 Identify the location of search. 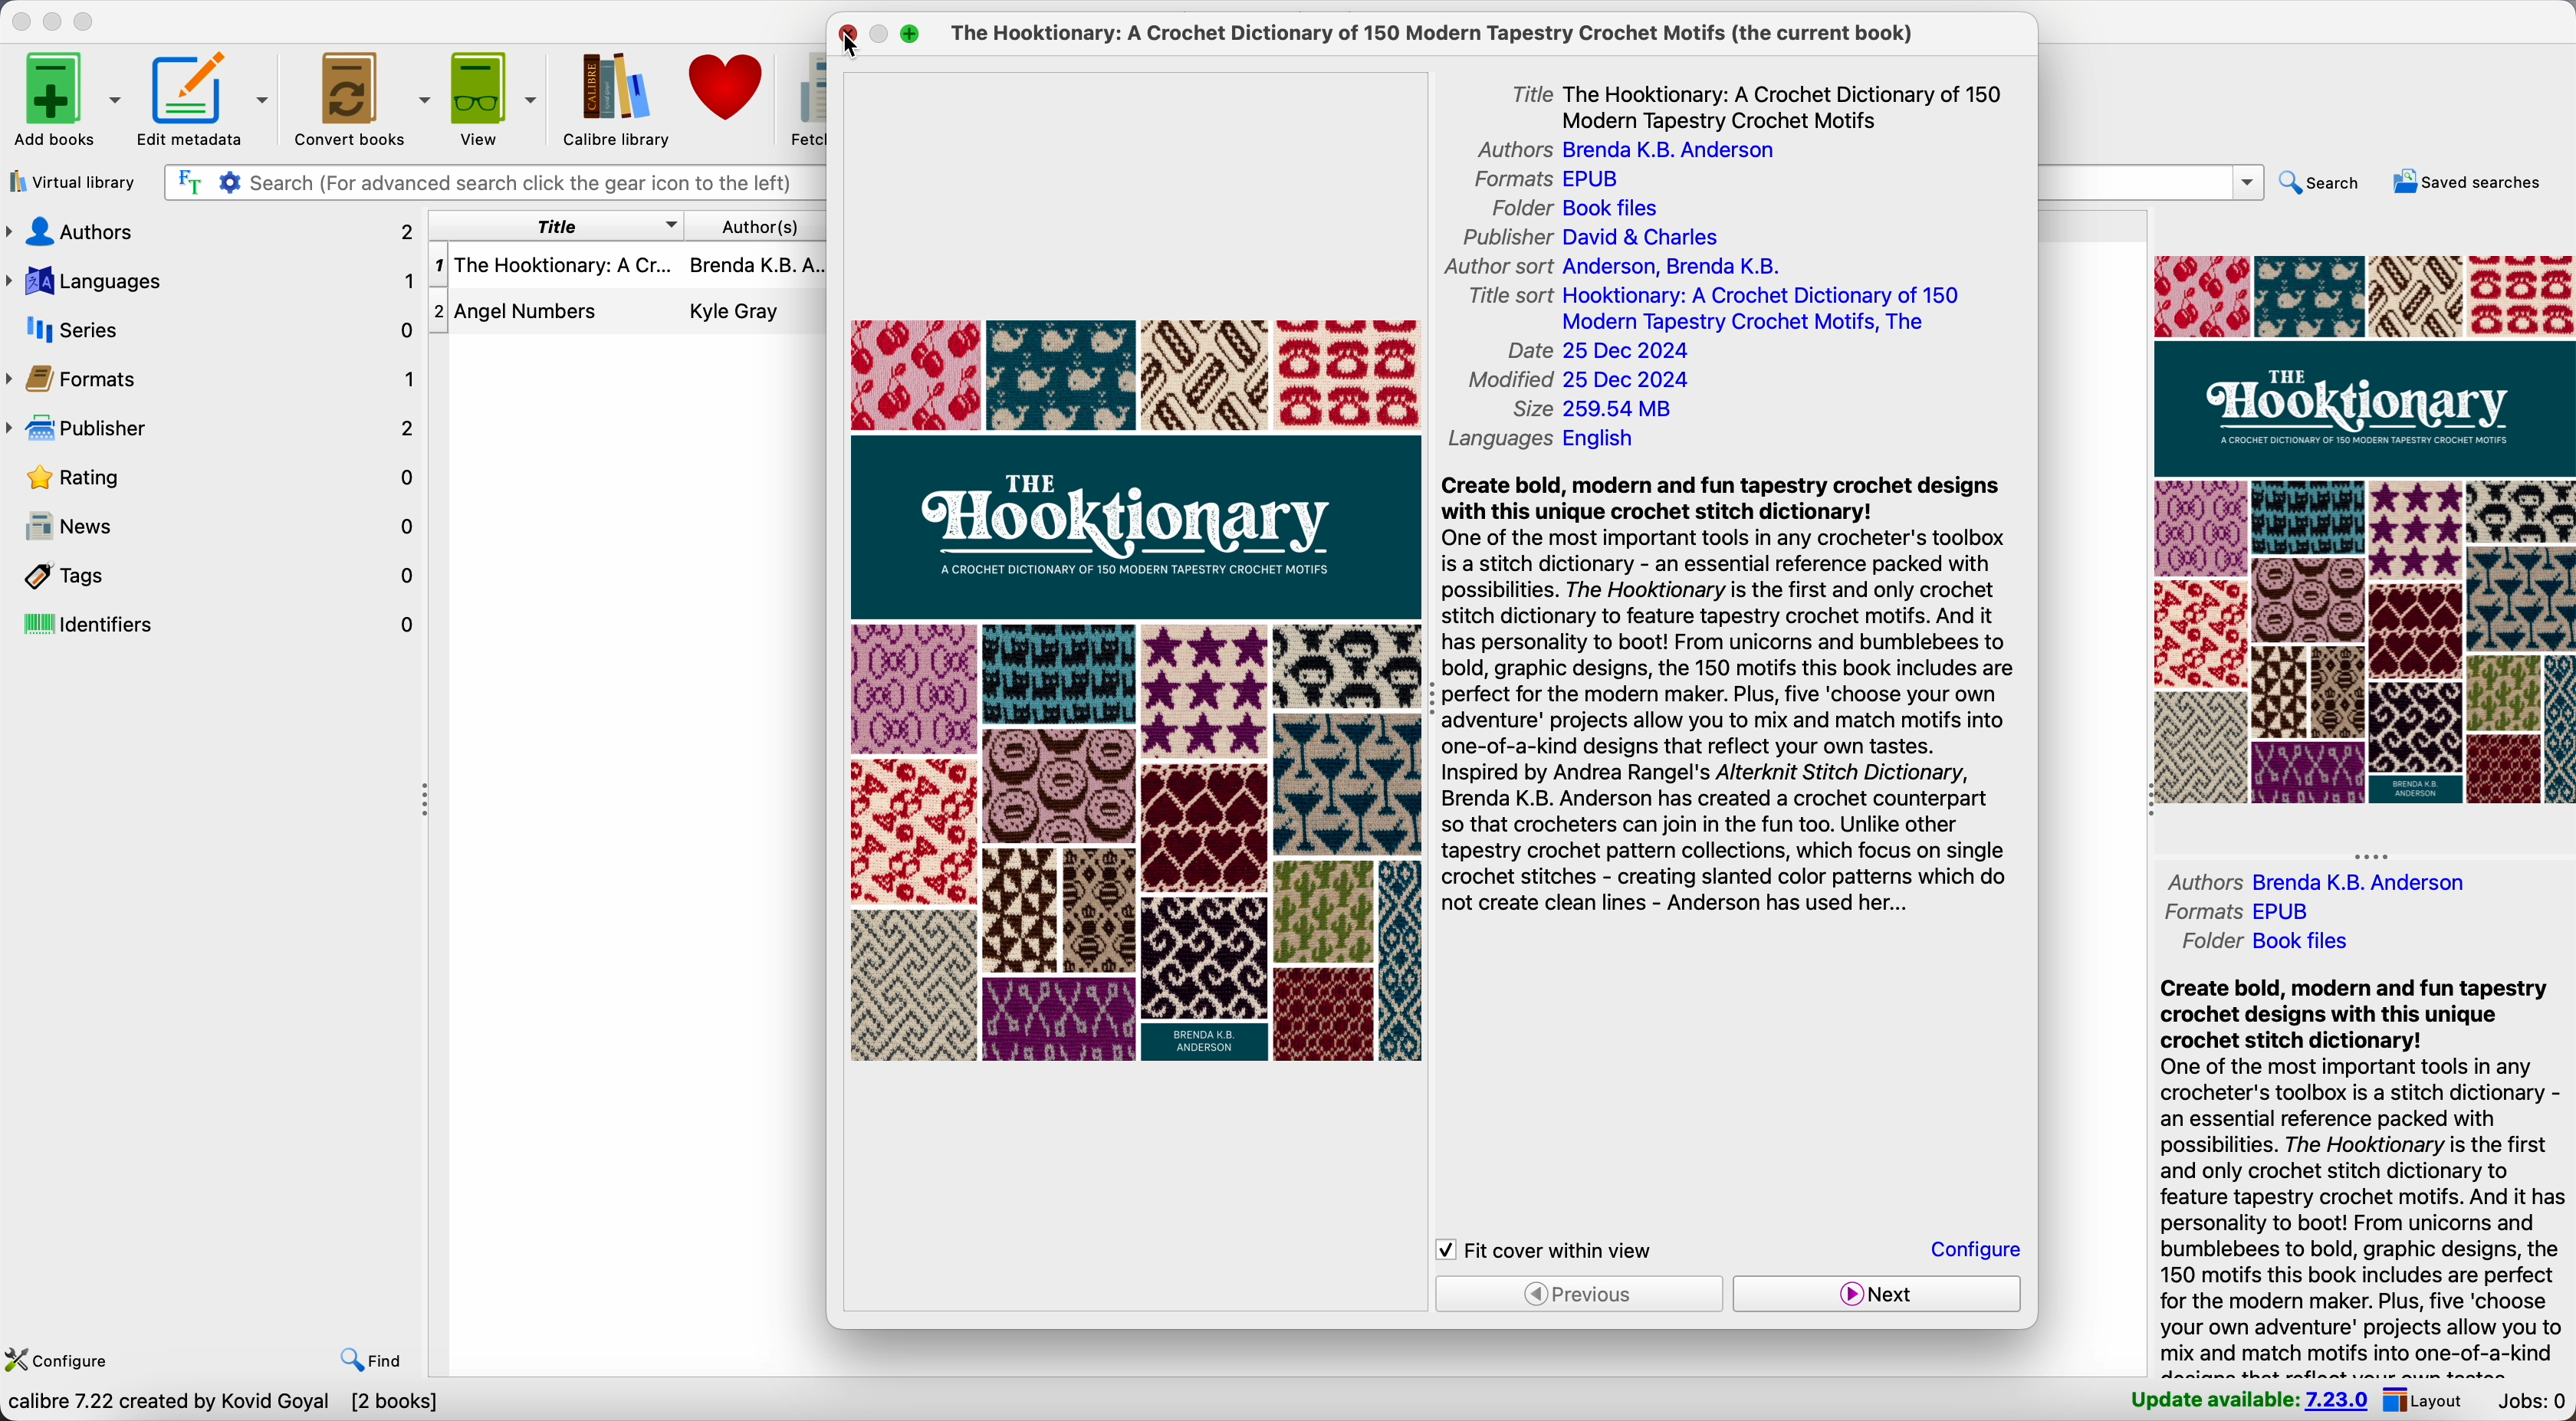
(2323, 187).